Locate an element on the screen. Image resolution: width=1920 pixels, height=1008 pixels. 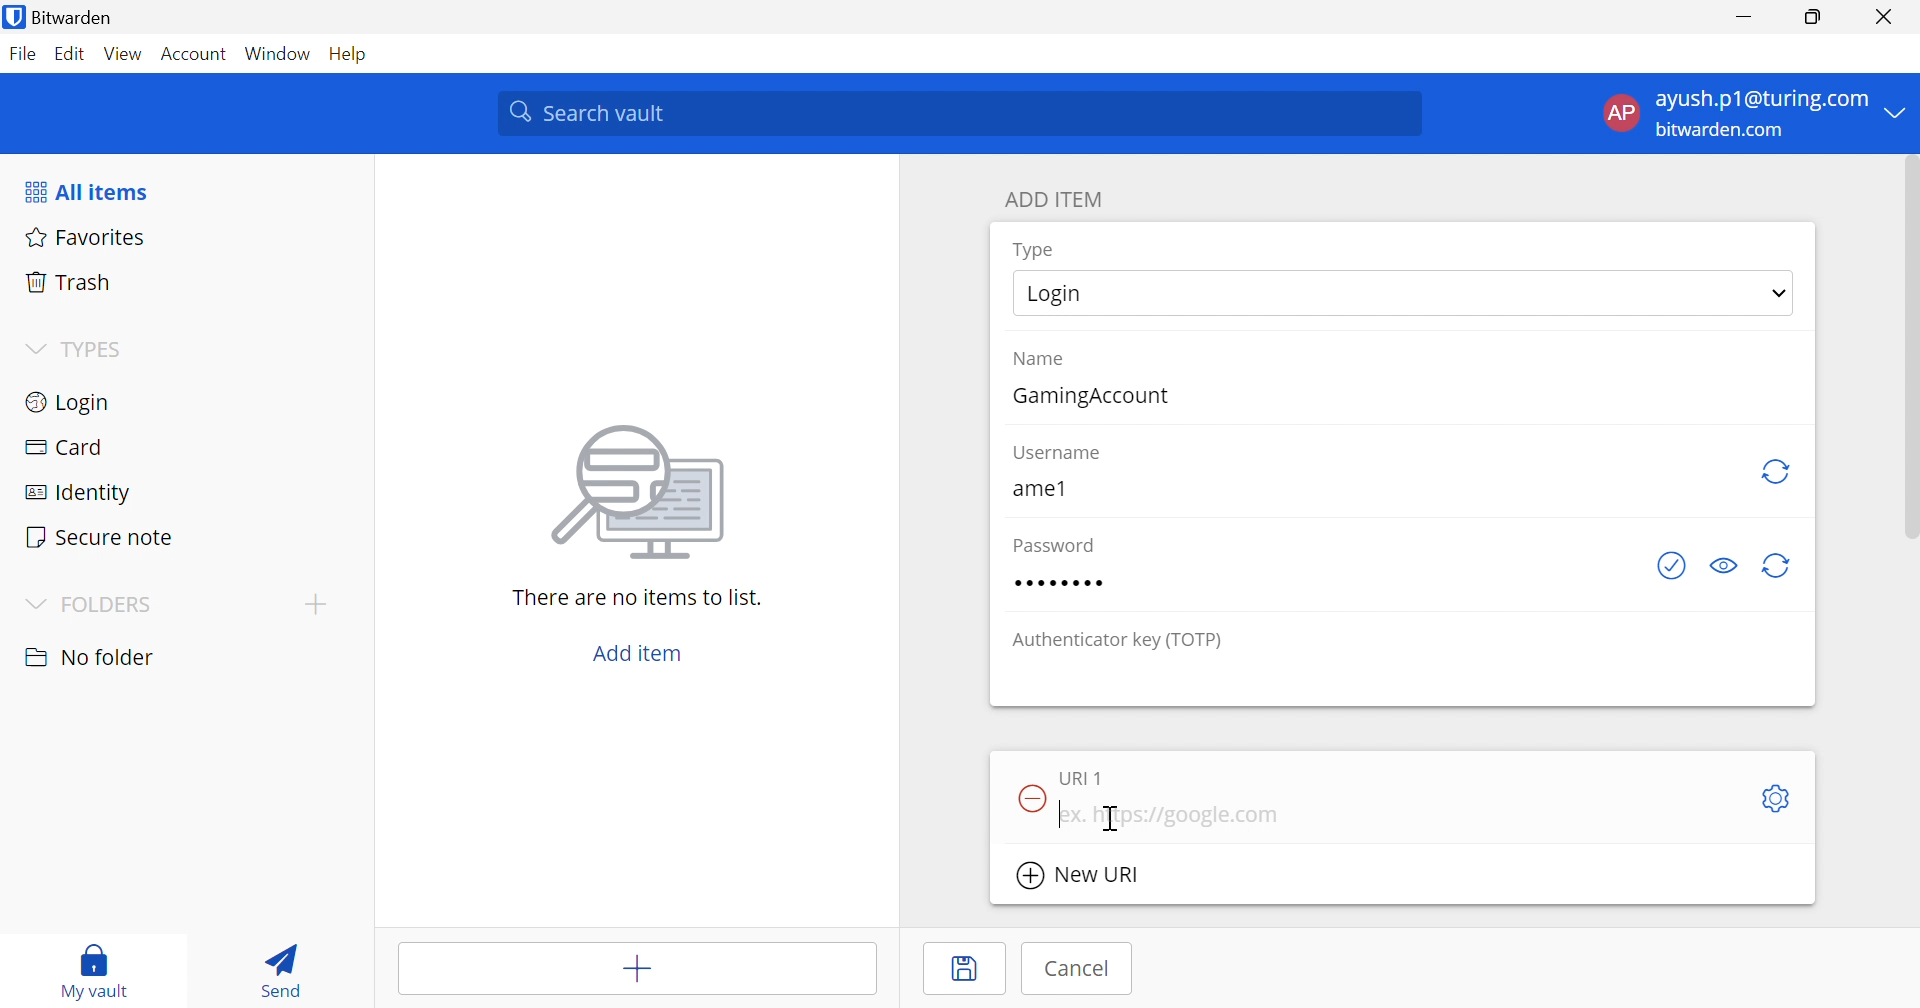
Remove is located at coordinates (1029, 796).